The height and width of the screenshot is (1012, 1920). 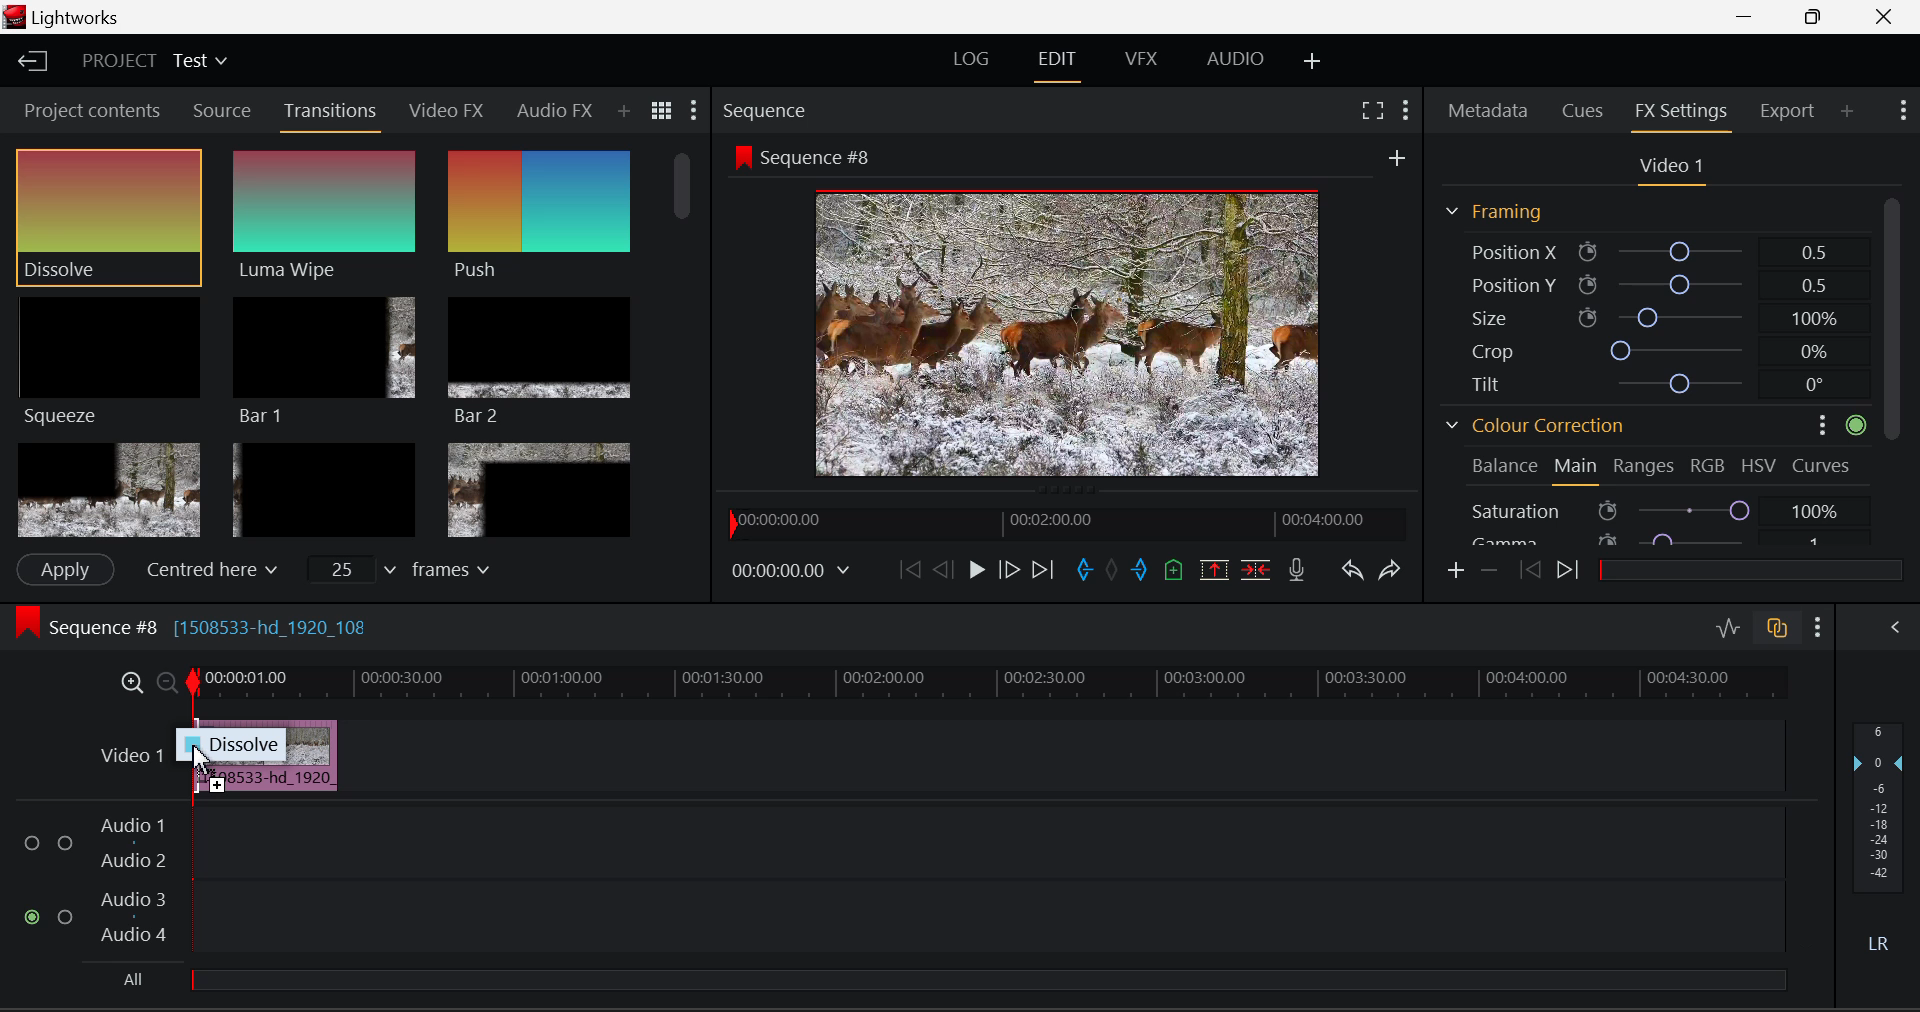 I want to click on Remove Marked Section, so click(x=1213, y=570).